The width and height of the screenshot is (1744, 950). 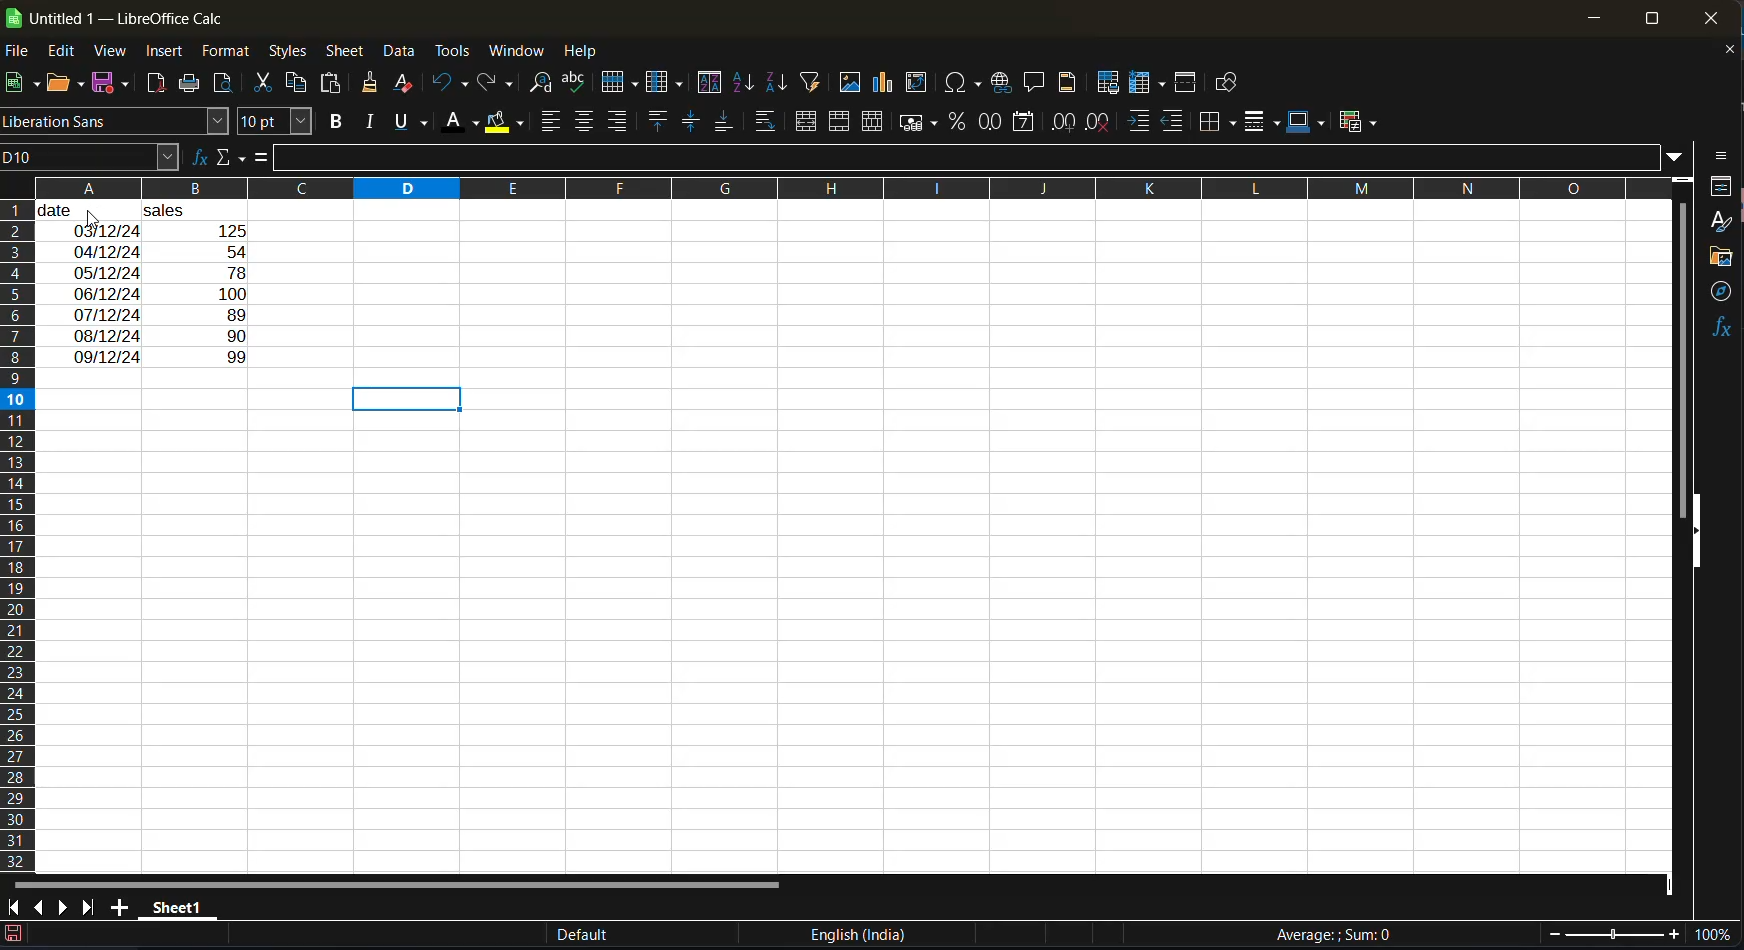 What do you see at coordinates (228, 55) in the screenshot?
I see `format` at bounding box center [228, 55].